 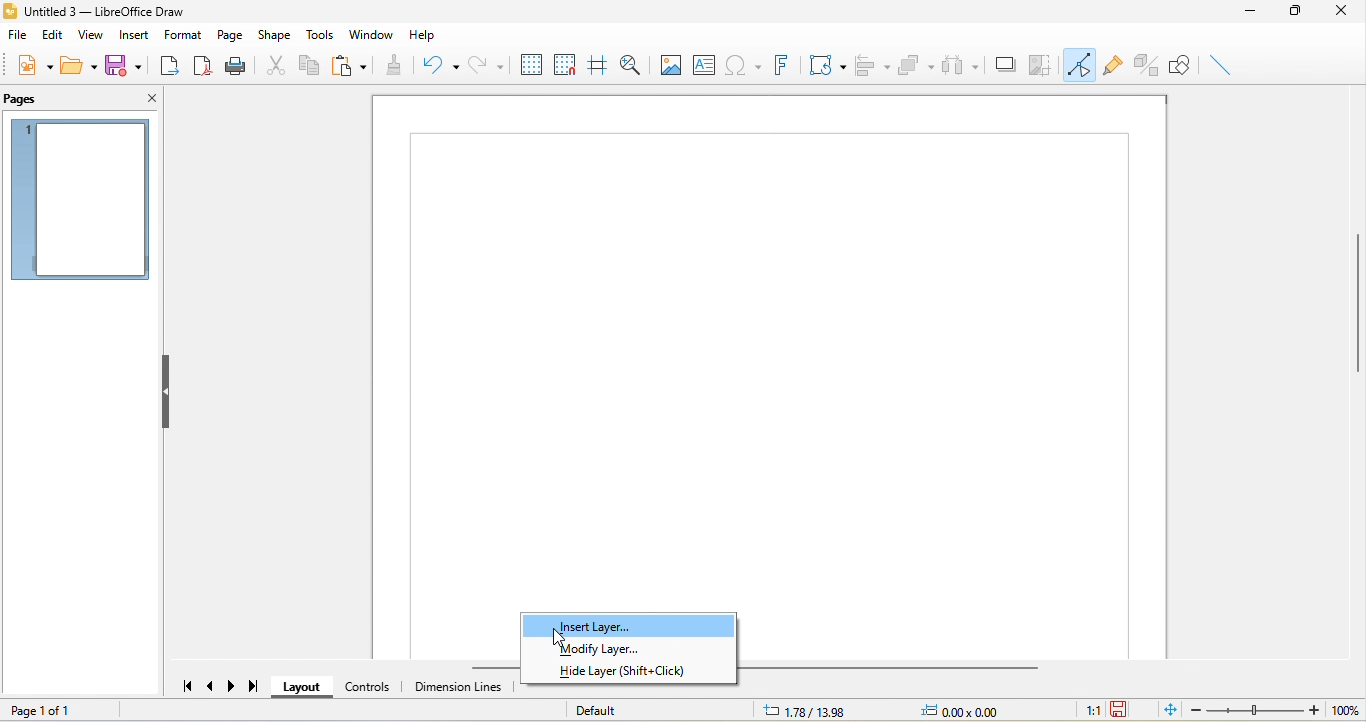 What do you see at coordinates (302, 688) in the screenshot?
I see `layout` at bounding box center [302, 688].